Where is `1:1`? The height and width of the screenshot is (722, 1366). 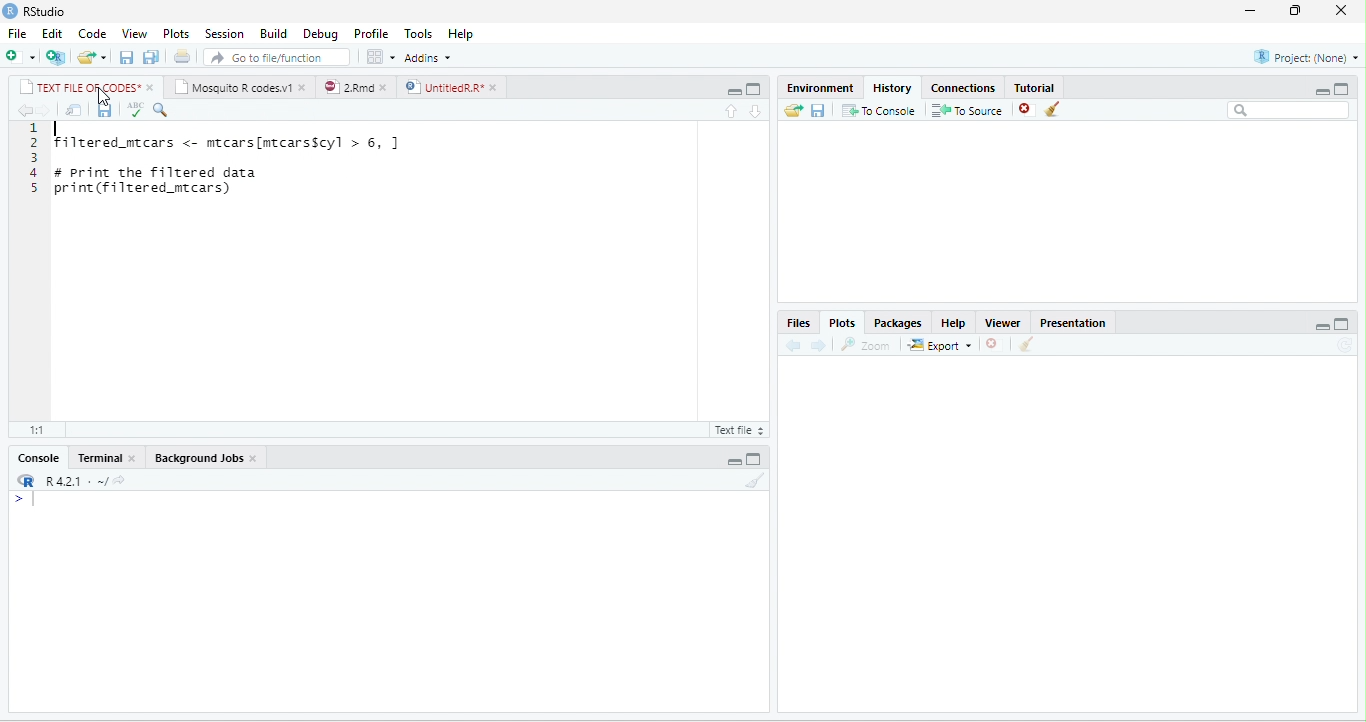 1:1 is located at coordinates (37, 430).